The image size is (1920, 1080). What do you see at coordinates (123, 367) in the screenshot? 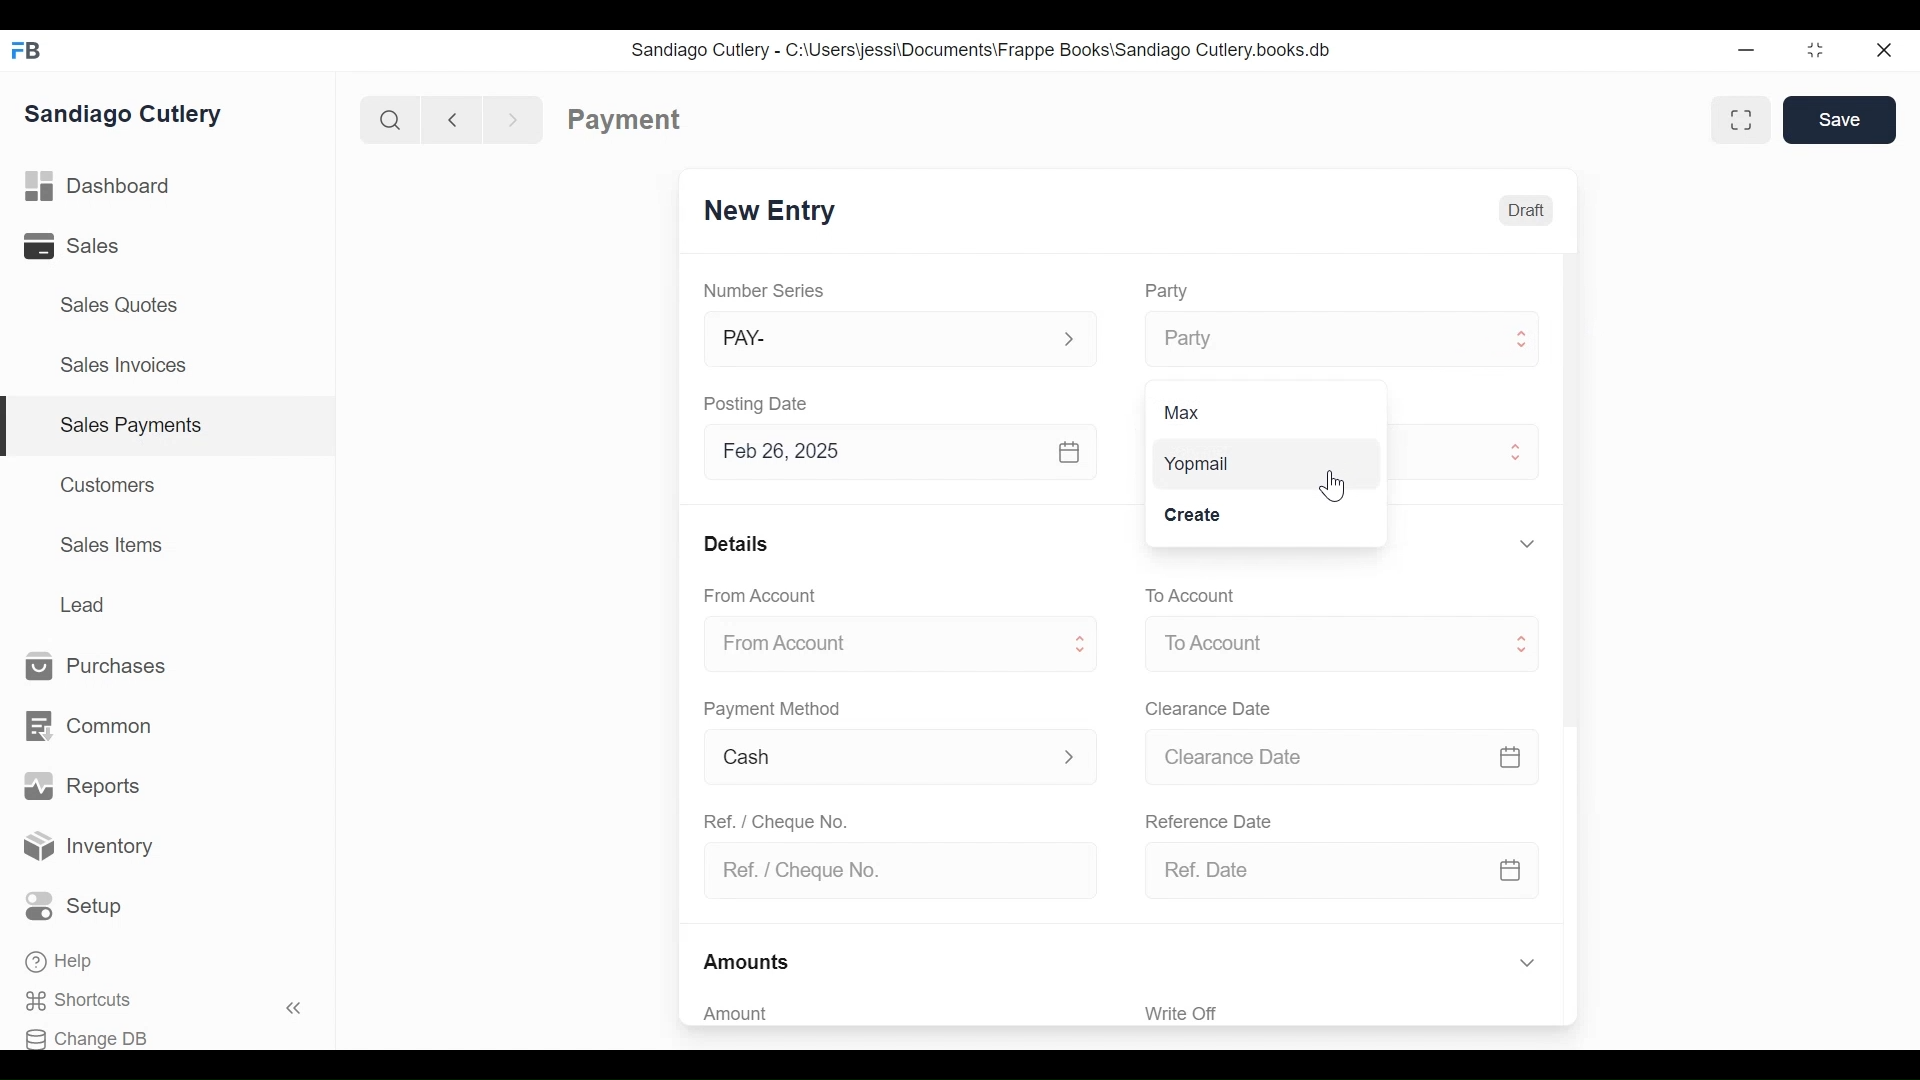
I see `Sales Invoices` at bounding box center [123, 367].